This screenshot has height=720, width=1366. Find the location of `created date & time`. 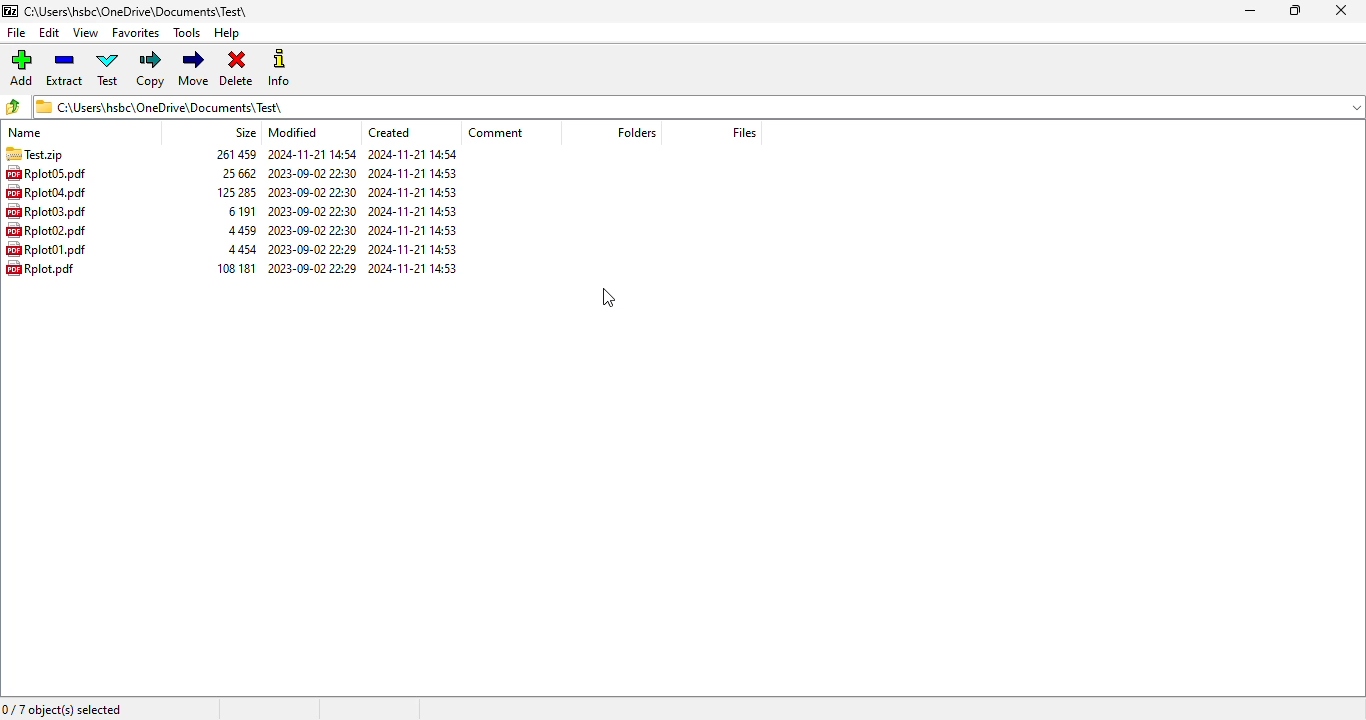

created date & time is located at coordinates (413, 231).